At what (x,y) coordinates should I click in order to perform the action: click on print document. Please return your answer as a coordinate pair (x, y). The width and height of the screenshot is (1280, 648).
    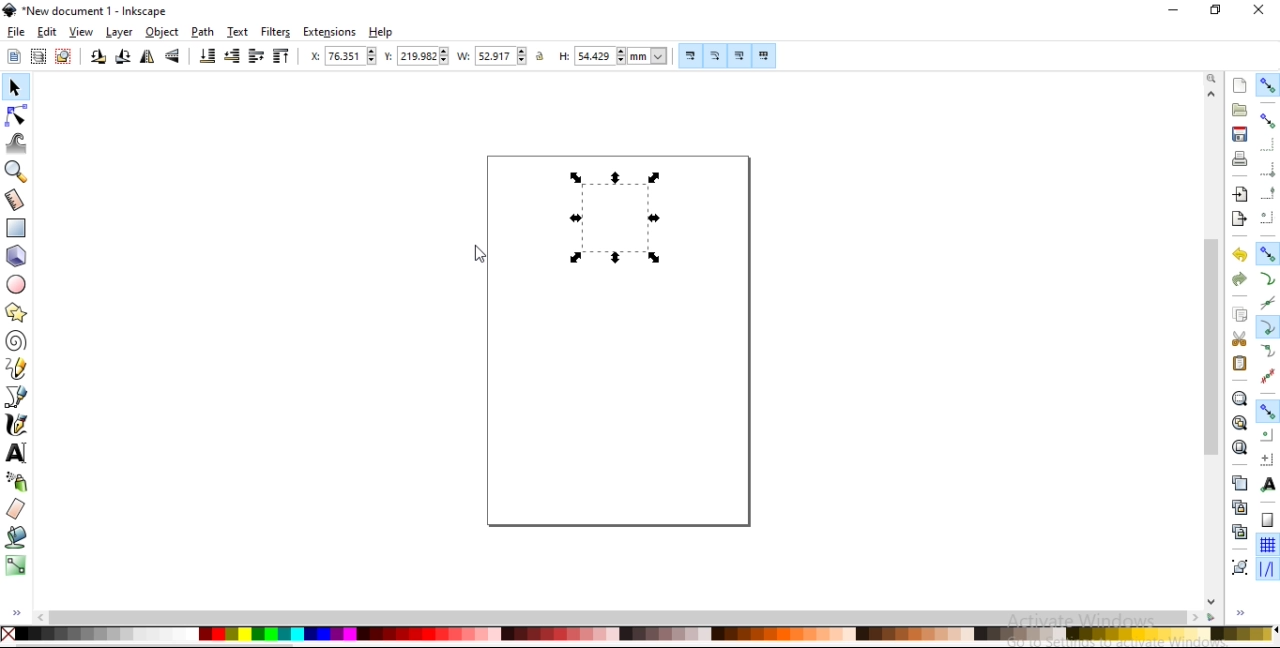
    Looking at the image, I should click on (1240, 159).